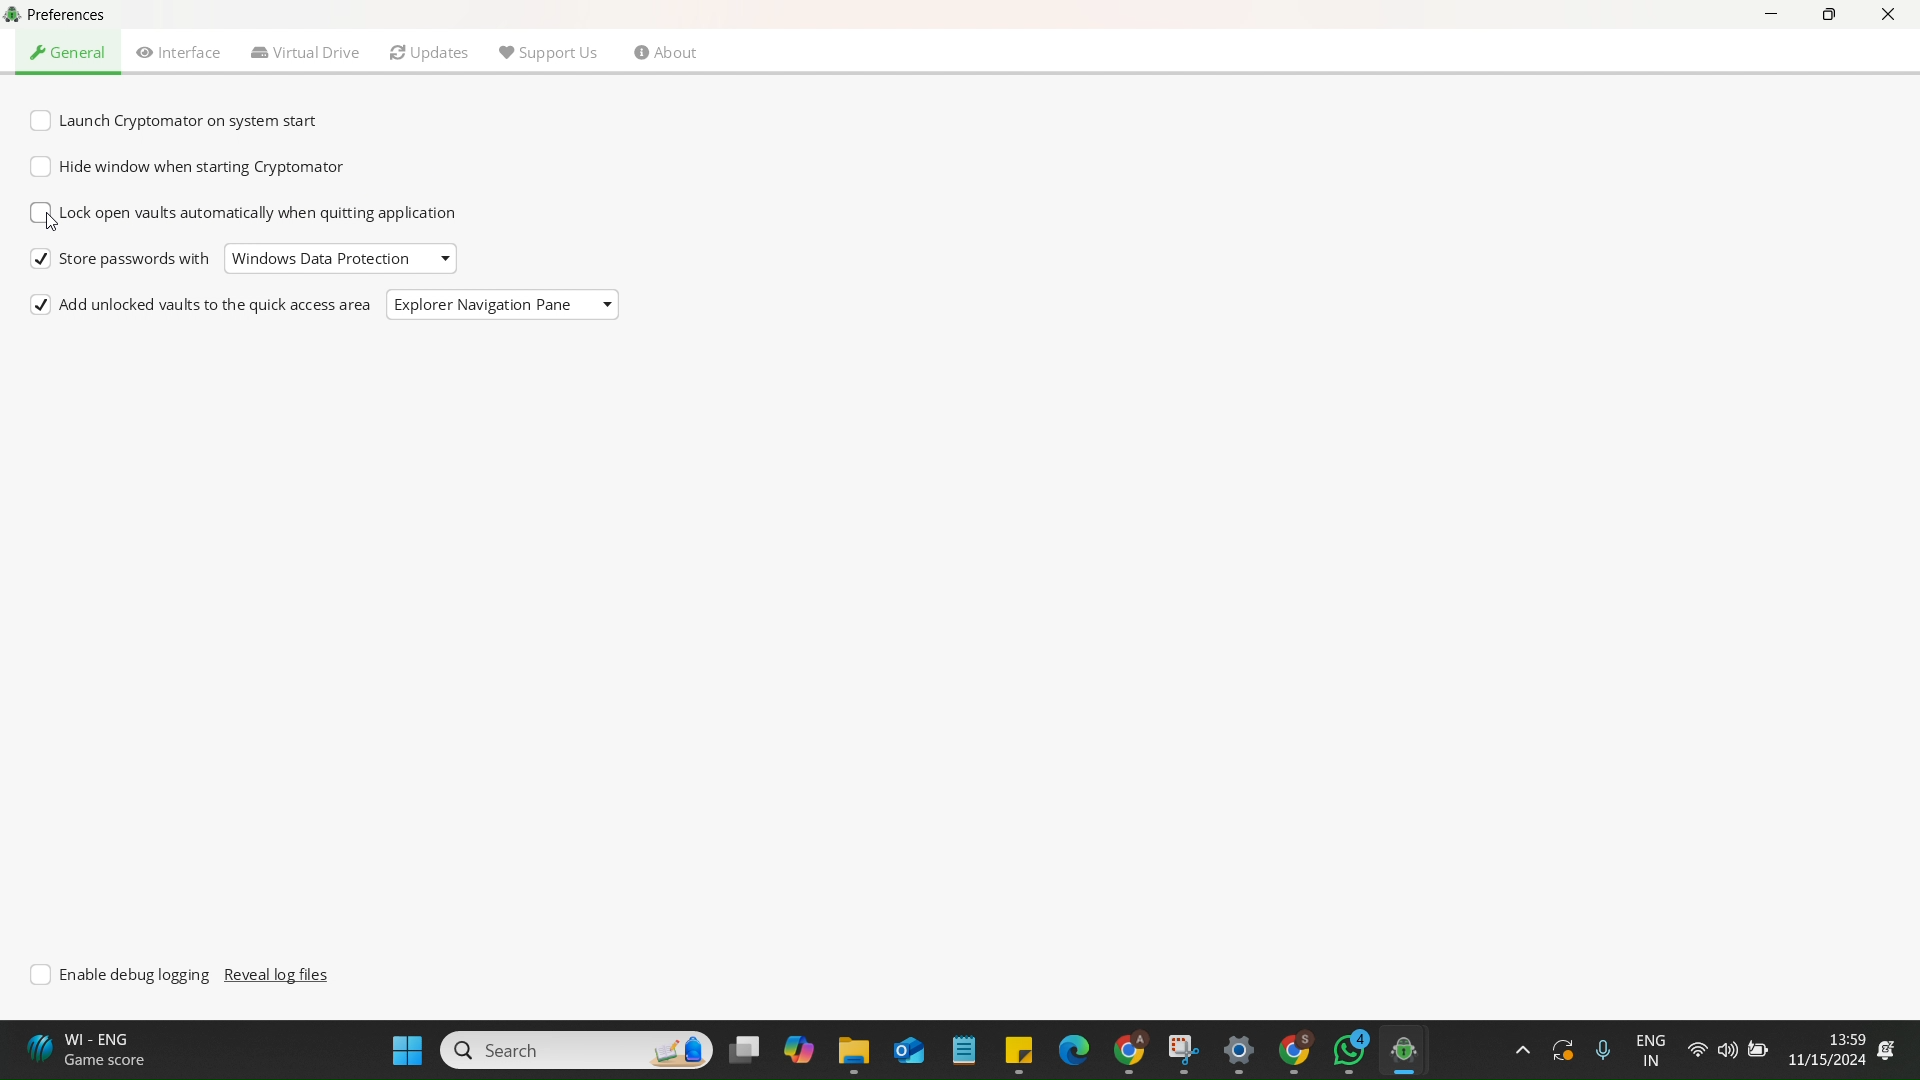 Image resolution: width=1920 pixels, height=1080 pixels. Describe the element at coordinates (1725, 1051) in the screenshot. I see `Volume` at that location.